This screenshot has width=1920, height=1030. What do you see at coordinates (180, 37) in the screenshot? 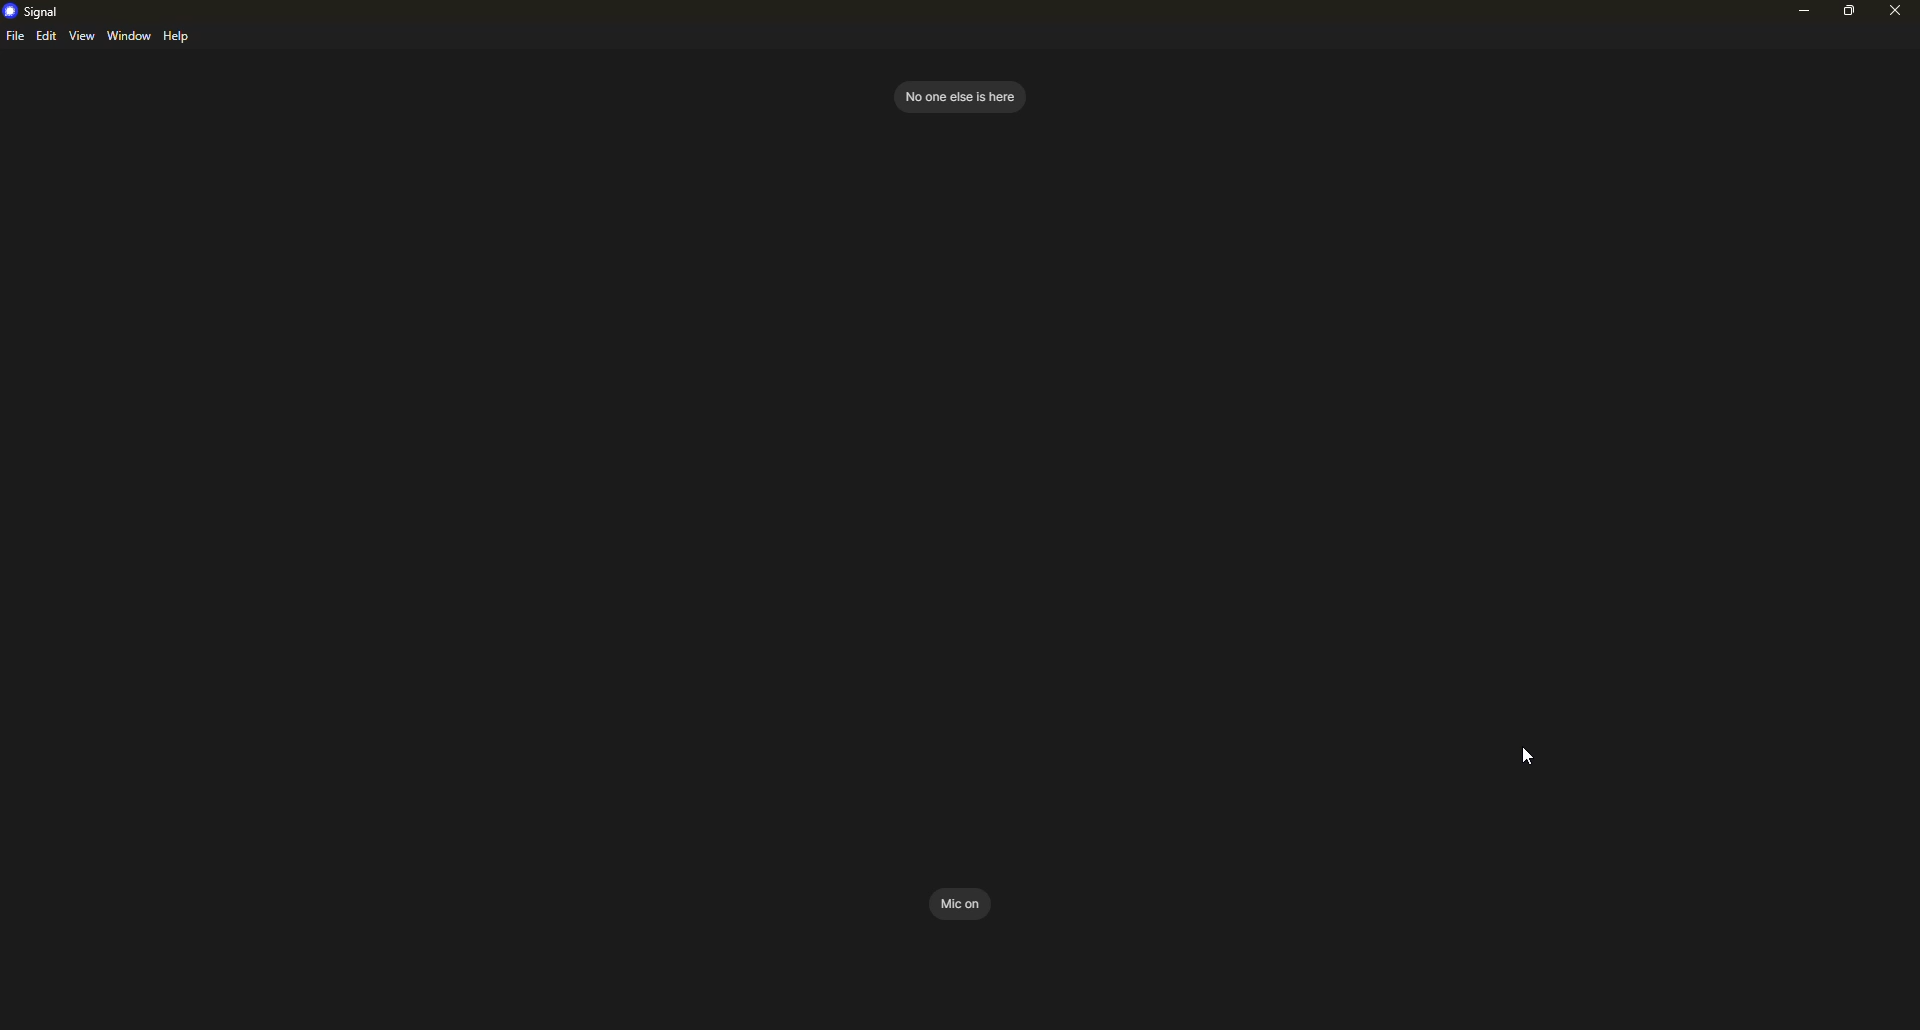
I see `help` at bounding box center [180, 37].